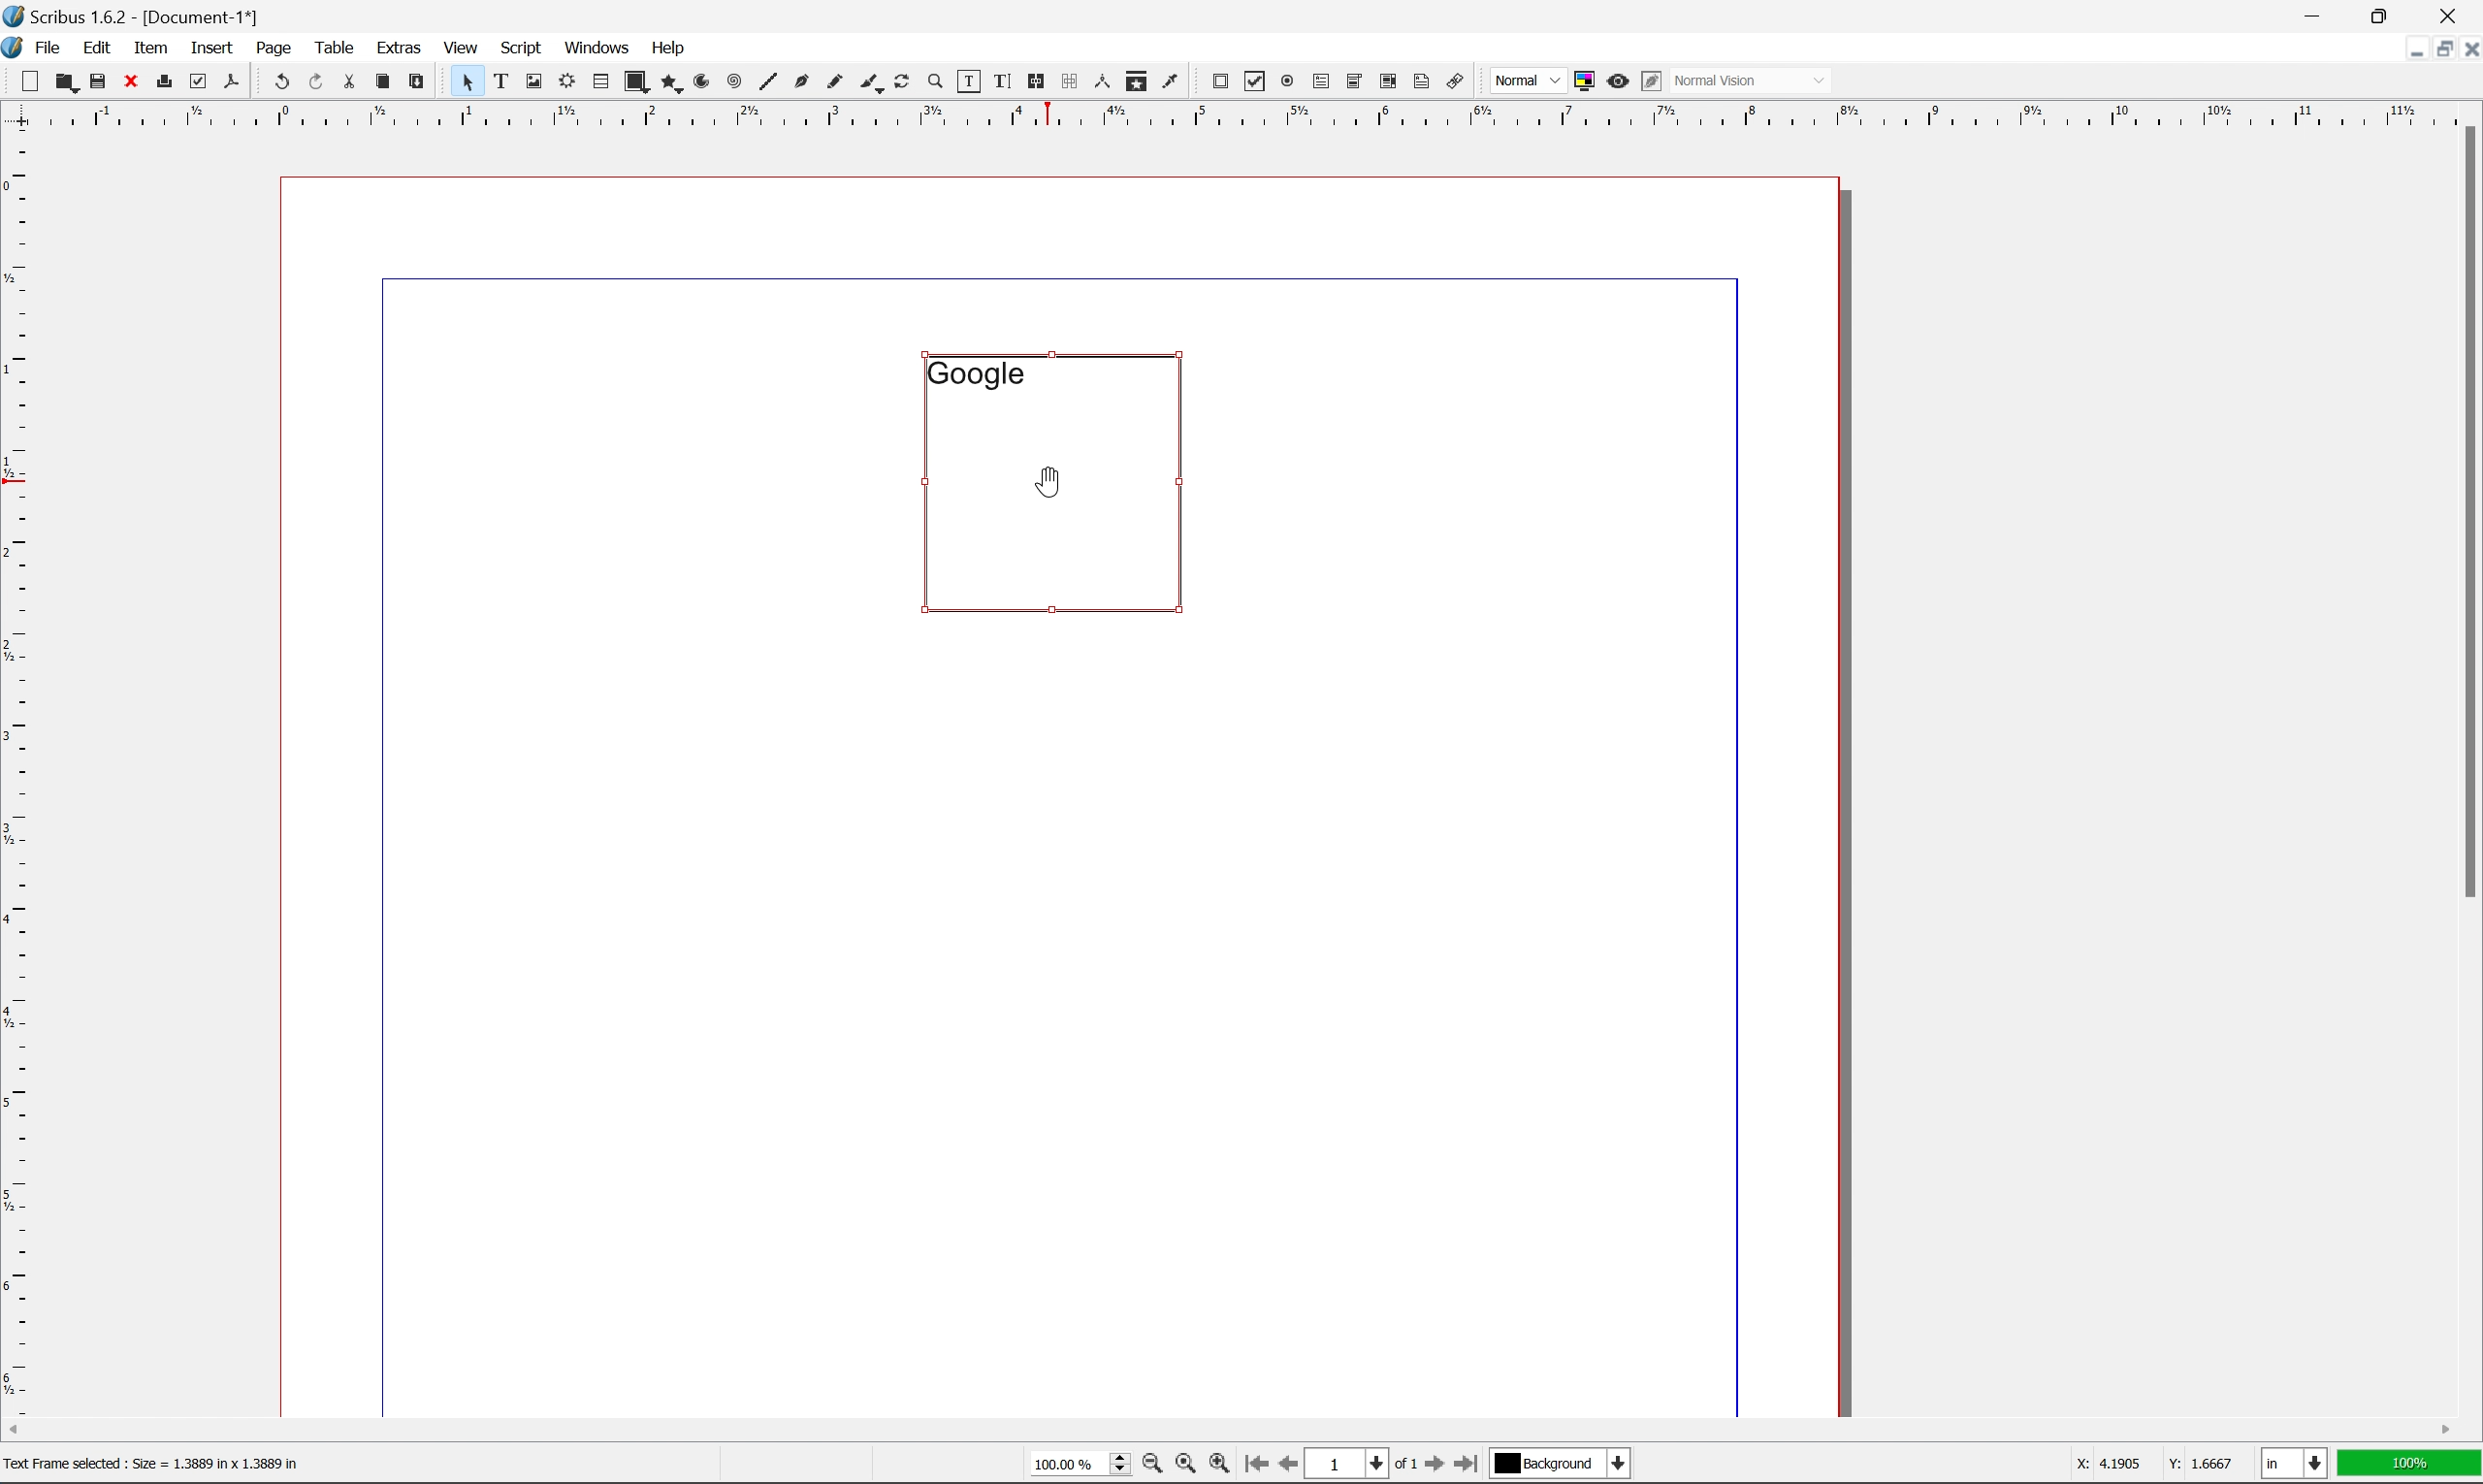 This screenshot has width=2483, height=1484. I want to click on google, so click(975, 373).